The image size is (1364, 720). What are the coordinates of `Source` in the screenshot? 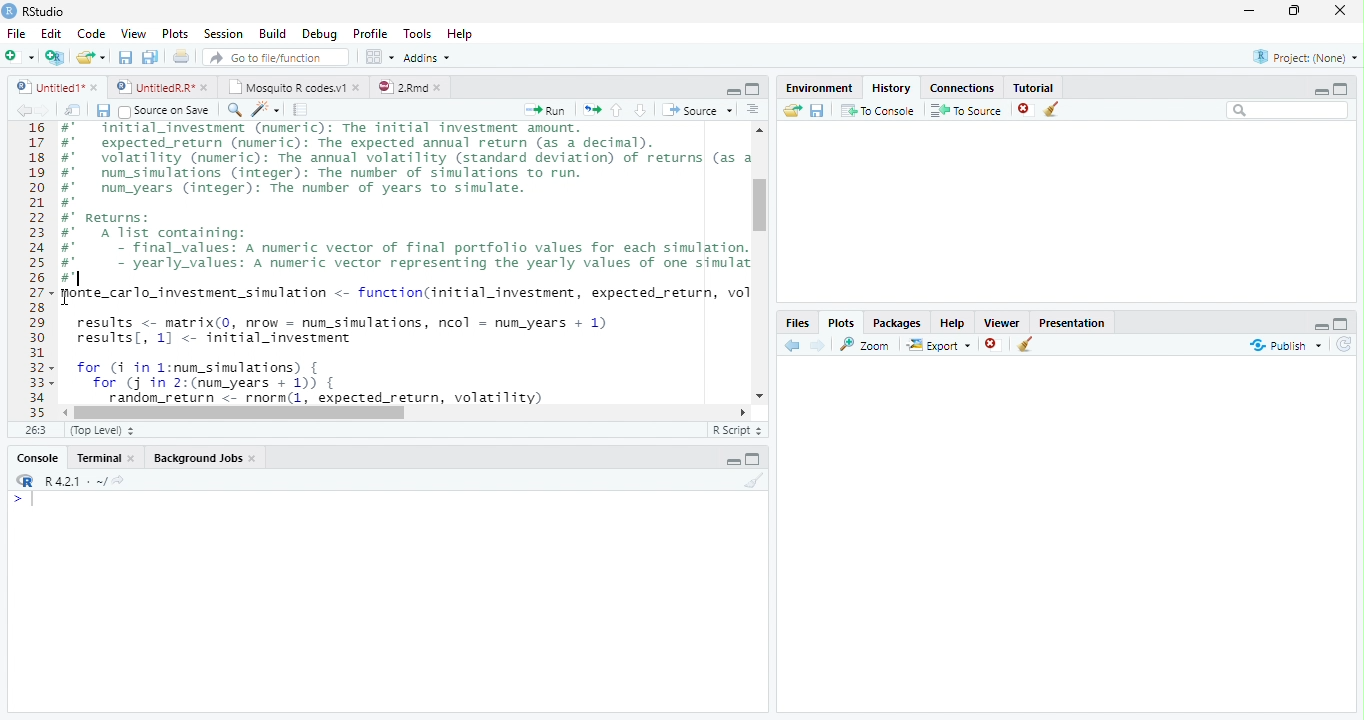 It's located at (696, 109).